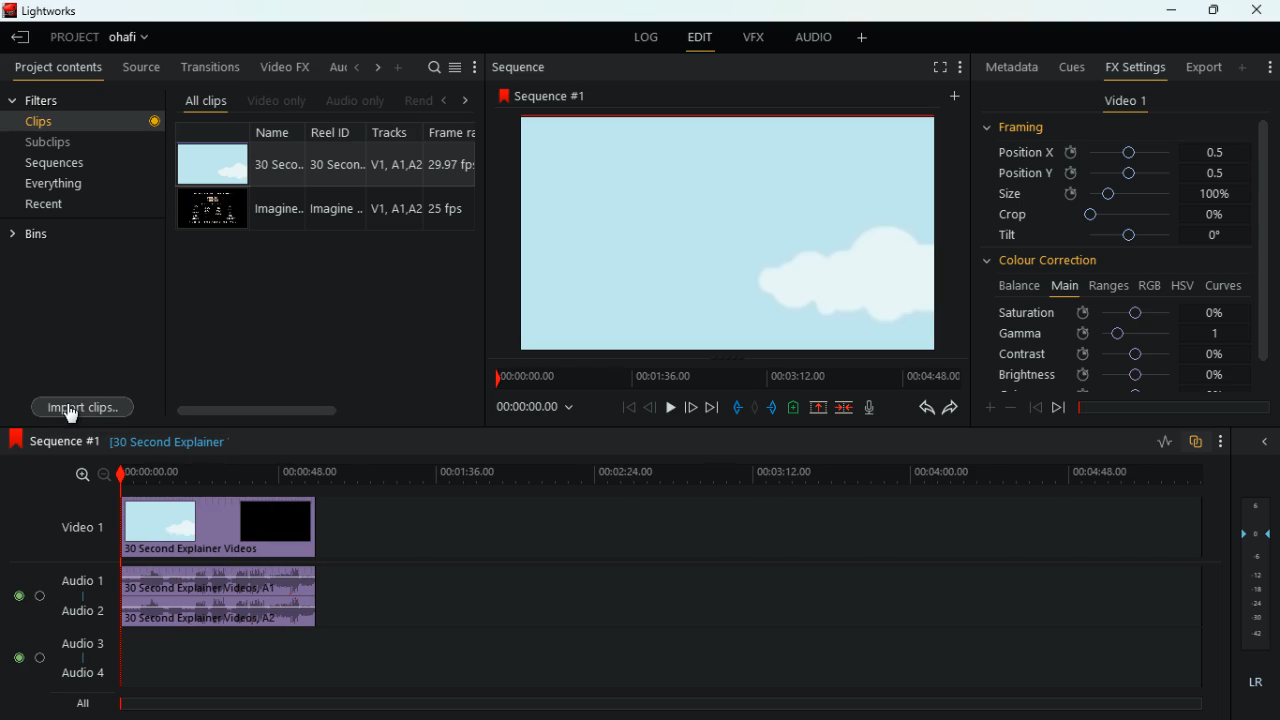 The width and height of the screenshot is (1280, 720). Describe the element at coordinates (71, 415) in the screenshot. I see `cursor` at that location.